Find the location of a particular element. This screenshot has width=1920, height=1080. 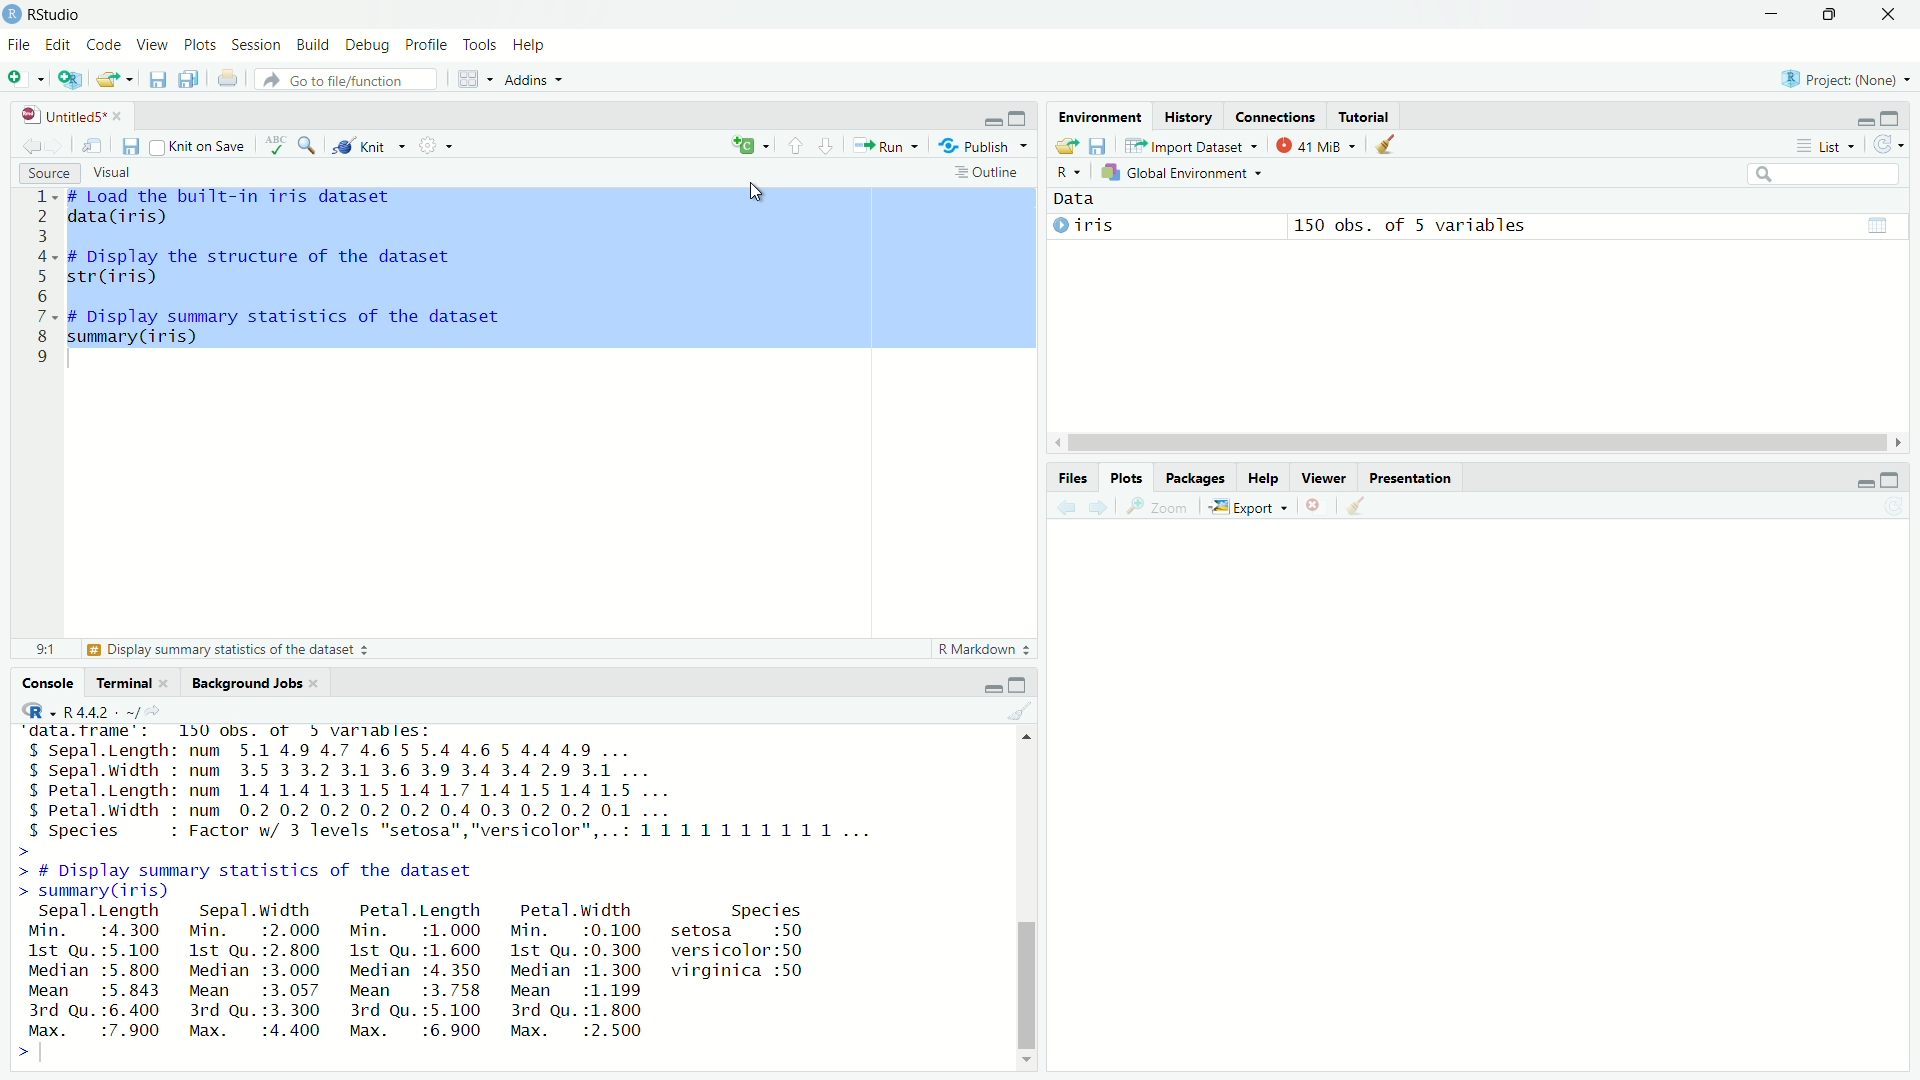

Export is located at coordinates (1245, 507).